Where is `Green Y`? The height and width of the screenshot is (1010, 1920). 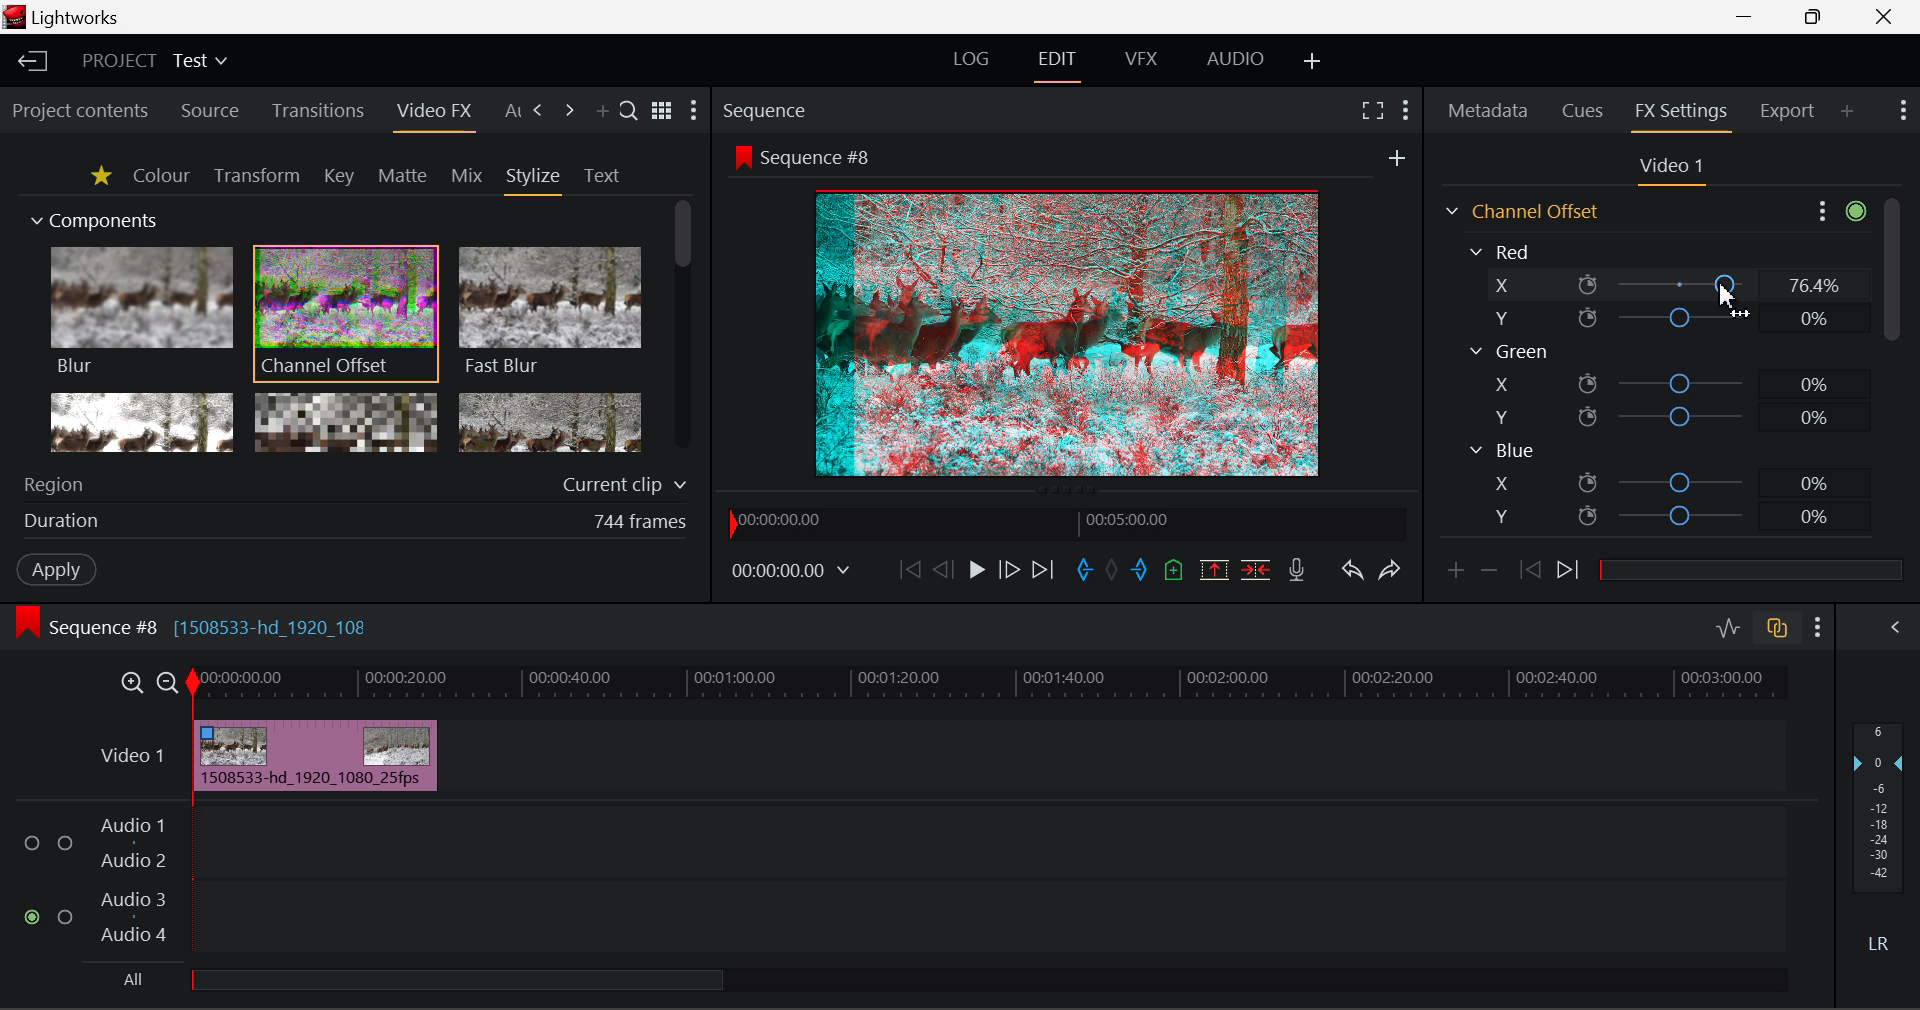
Green Y is located at coordinates (1661, 416).